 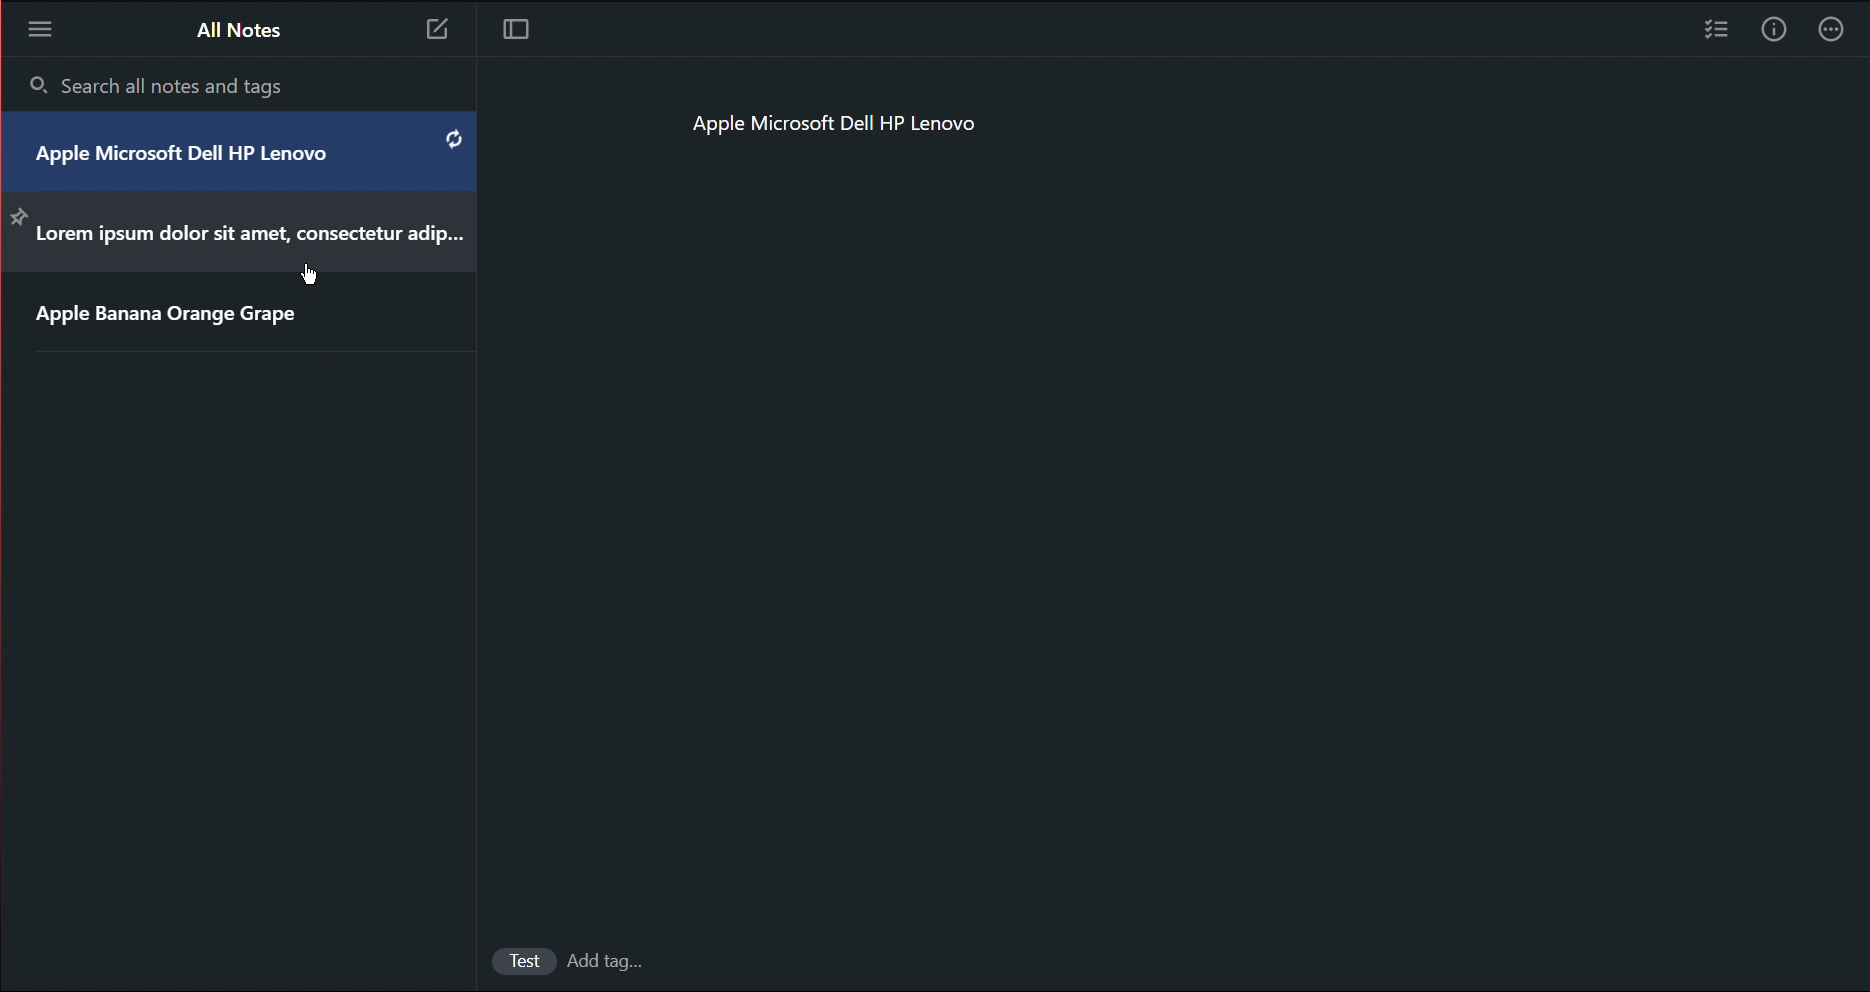 I want to click on learn ipsum dolor sit amet, consectetur adip..., so click(x=250, y=237).